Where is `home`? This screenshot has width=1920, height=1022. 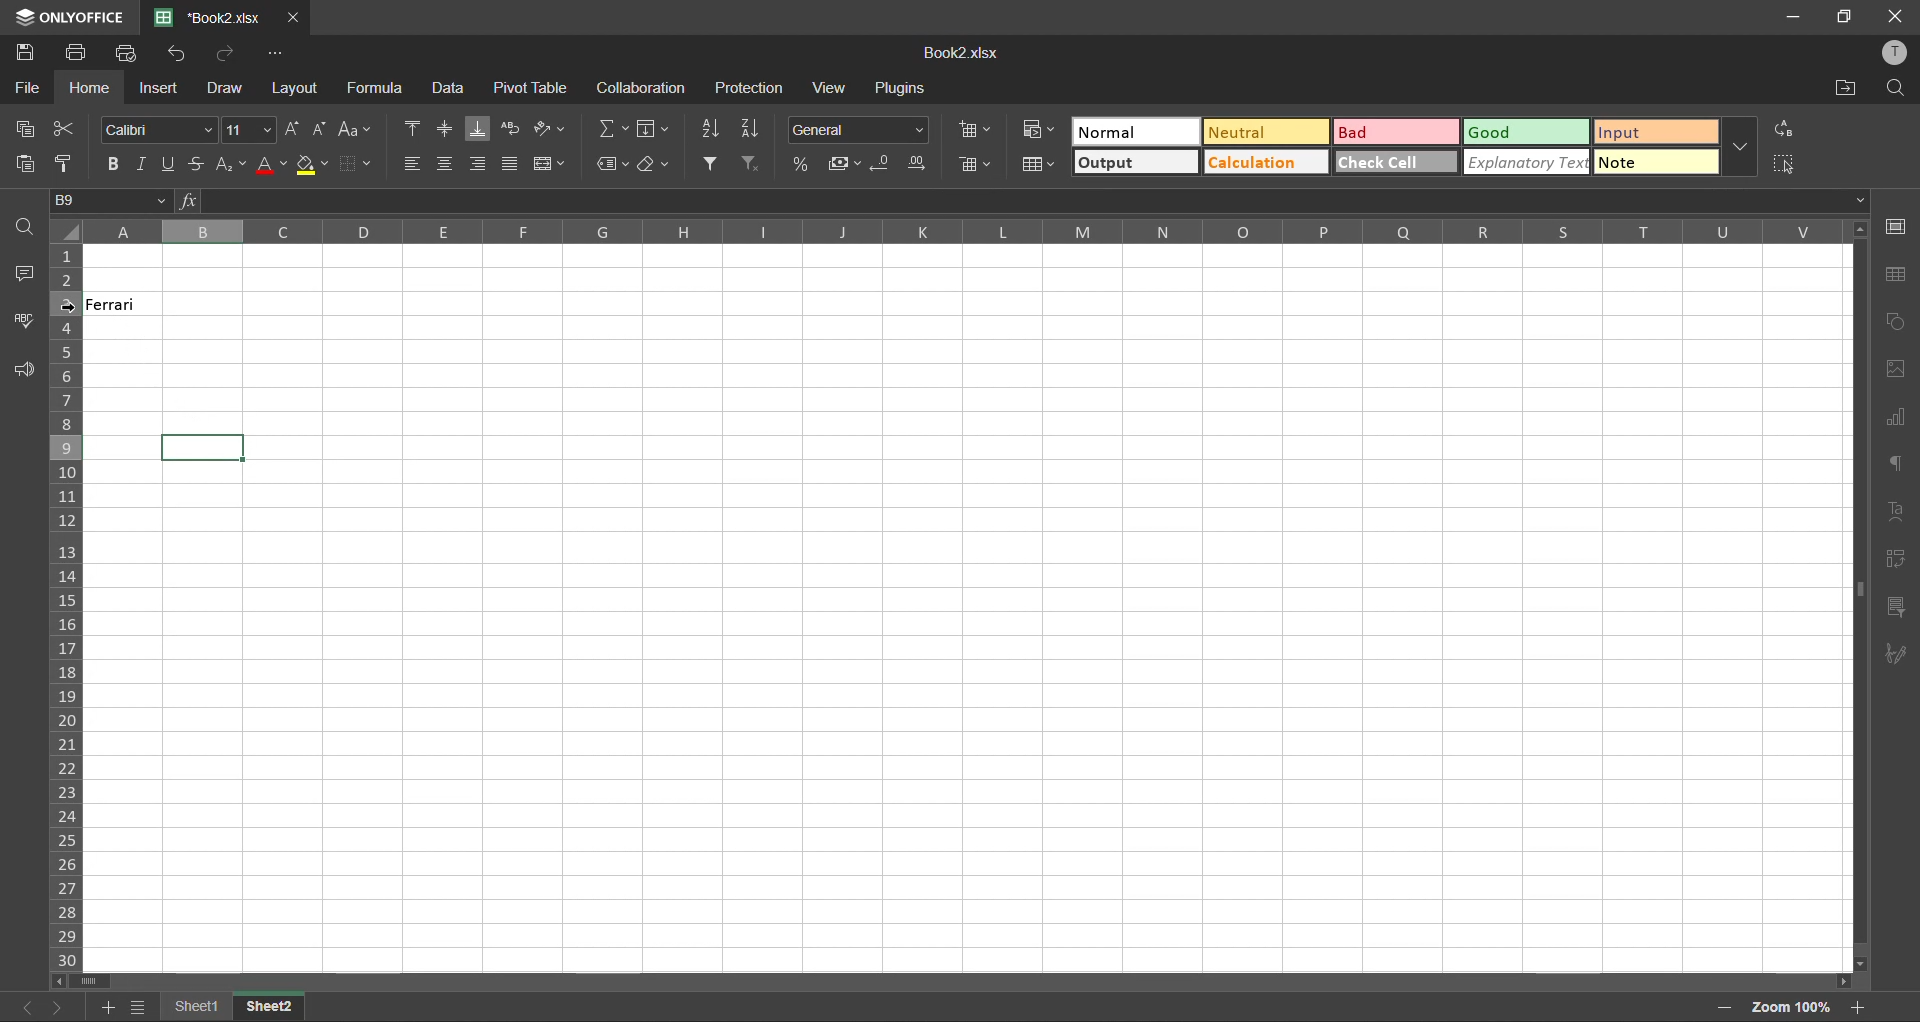
home is located at coordinates (92, 88).